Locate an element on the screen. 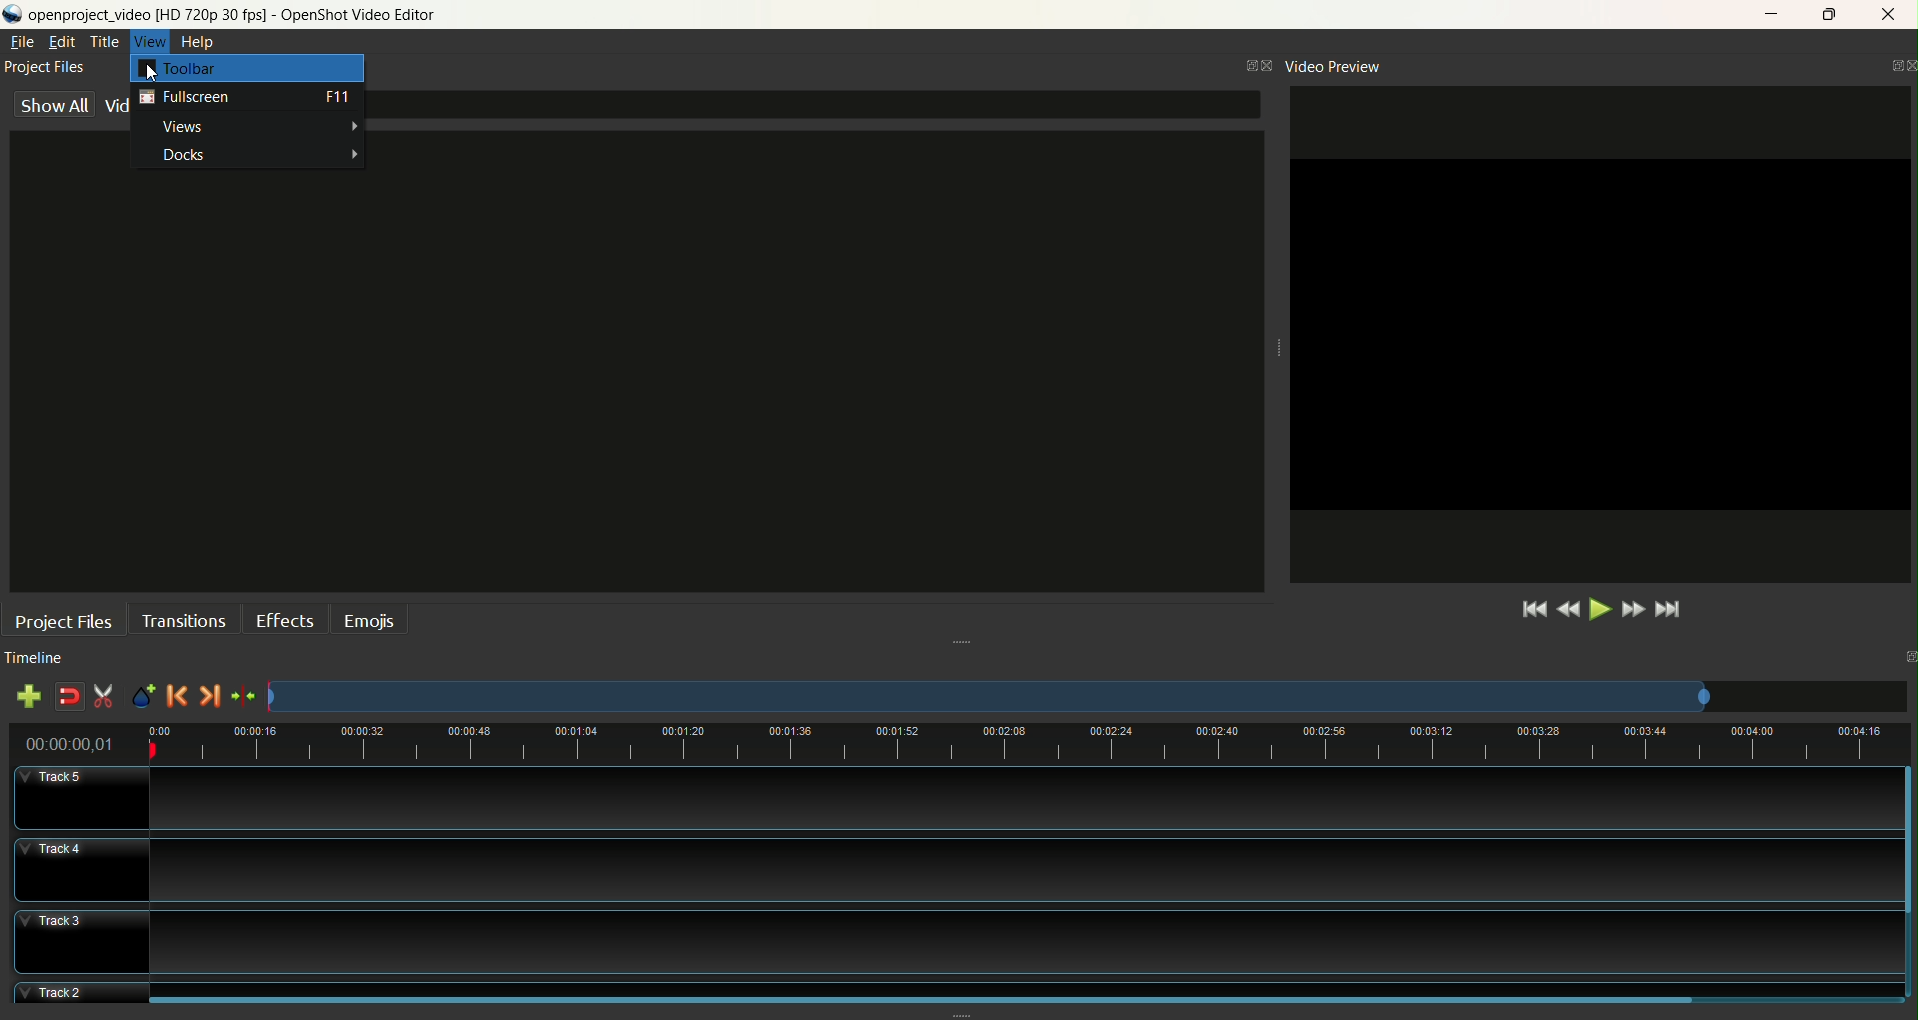 This screenshot has height=1020, width=1918. timeline is located at coordinates (47, 658).